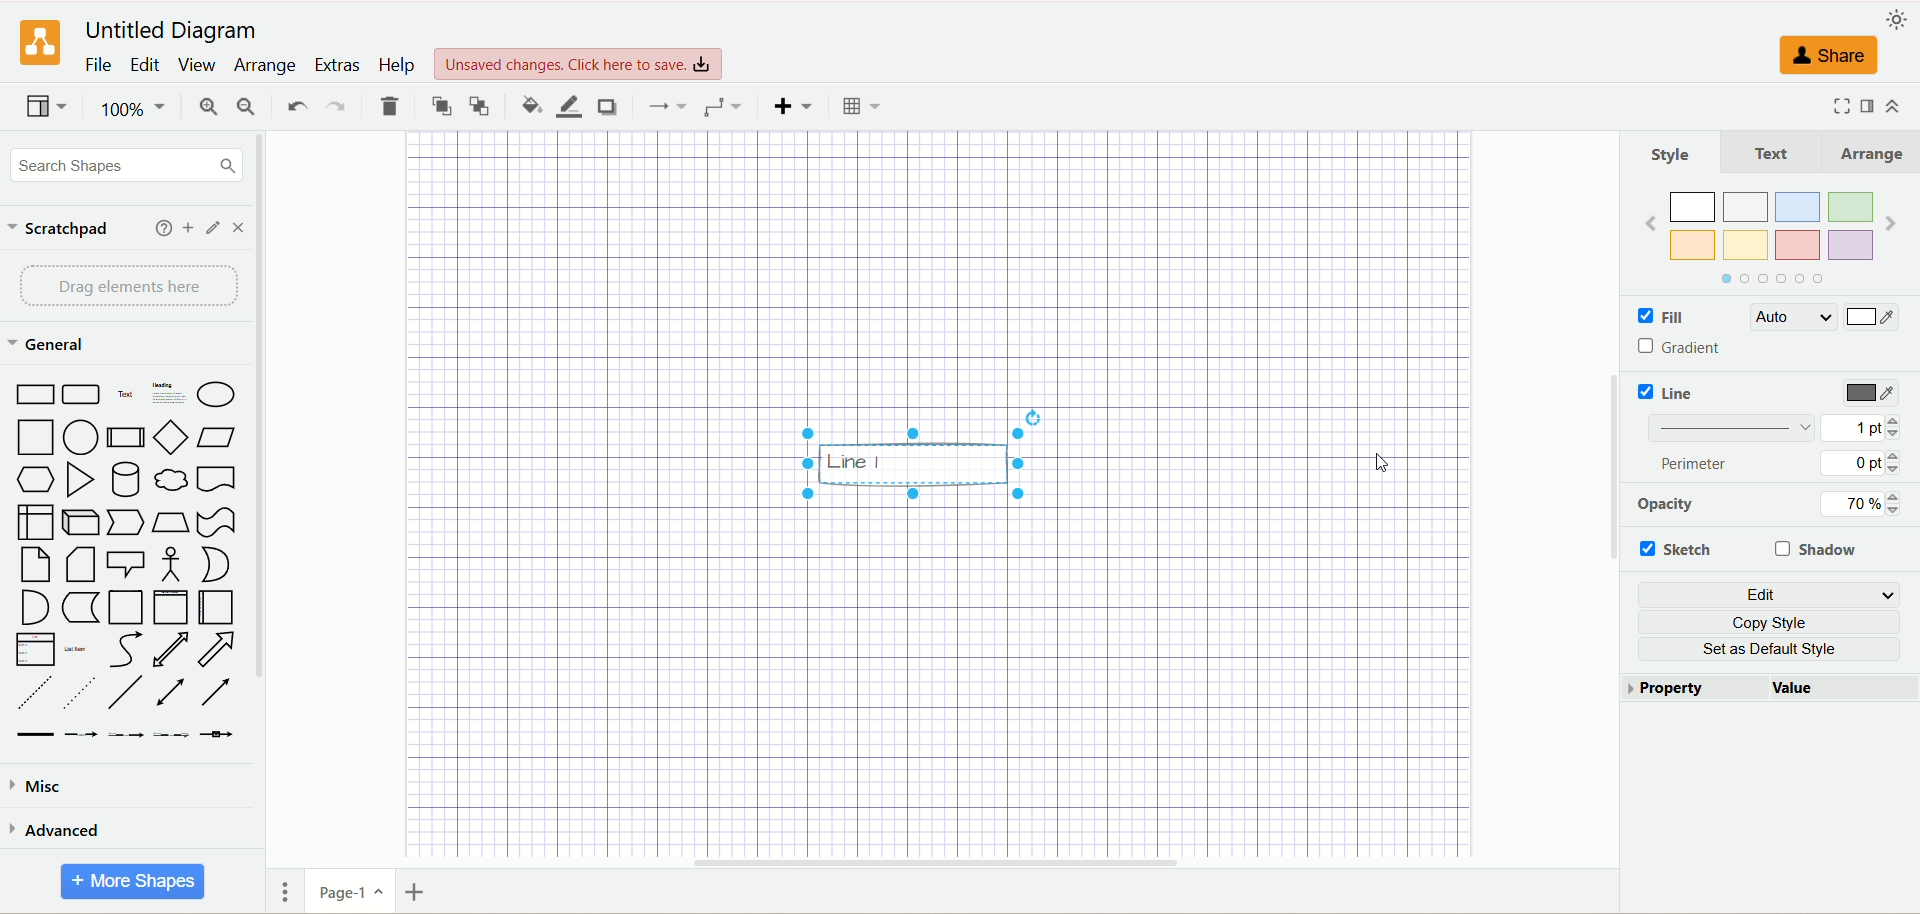 This screenshot has height=914, width=1920. Describe the element at coordinates (1680, 394) in the screenshot. I see `Line` at that location.